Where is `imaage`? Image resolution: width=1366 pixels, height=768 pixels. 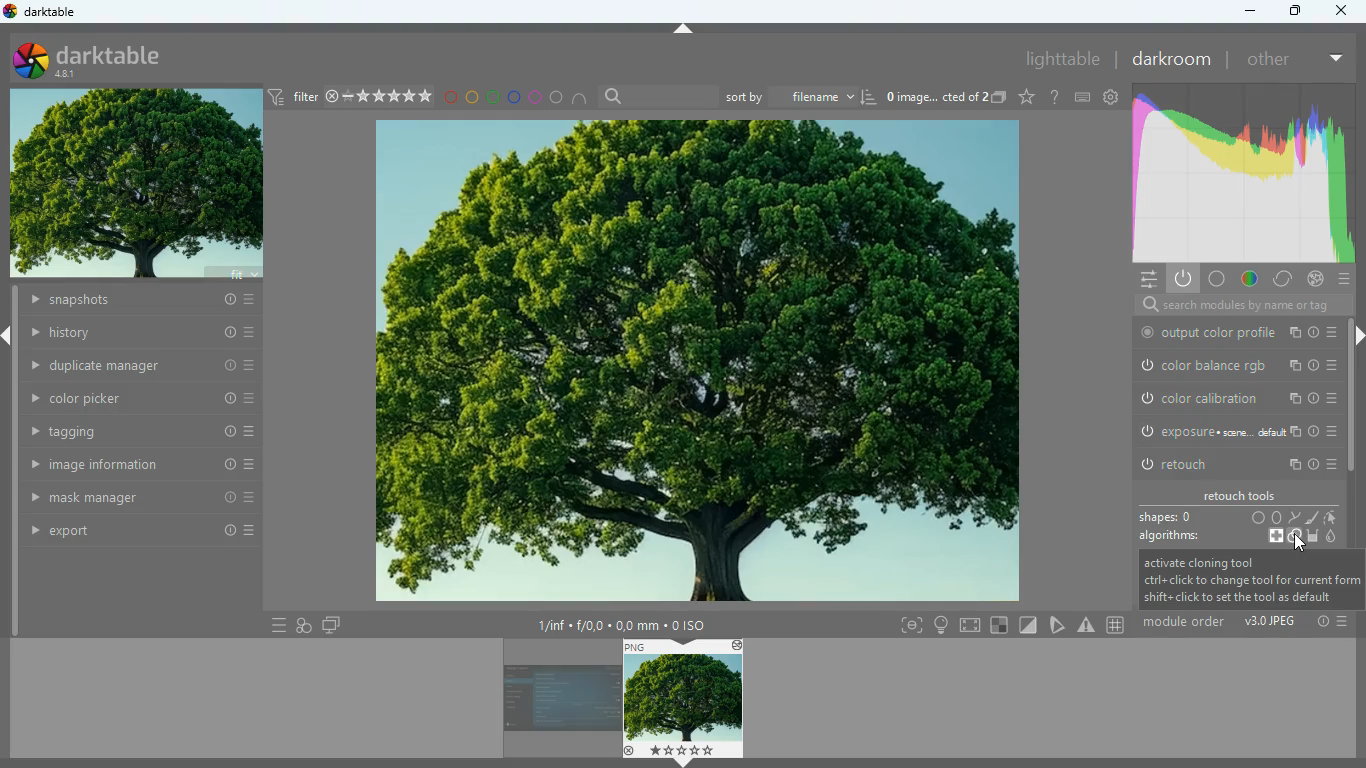 imaage is located at coordinates (135, 182).